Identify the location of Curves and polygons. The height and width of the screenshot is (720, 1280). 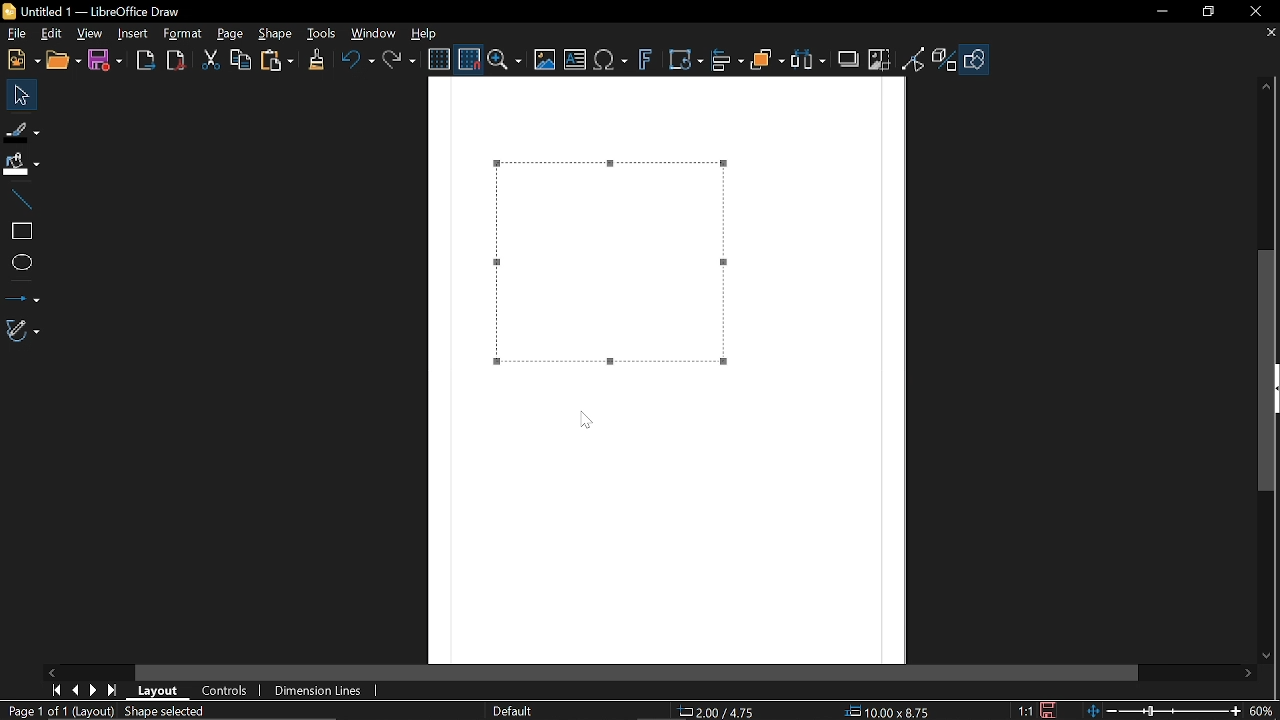
(23, 331).